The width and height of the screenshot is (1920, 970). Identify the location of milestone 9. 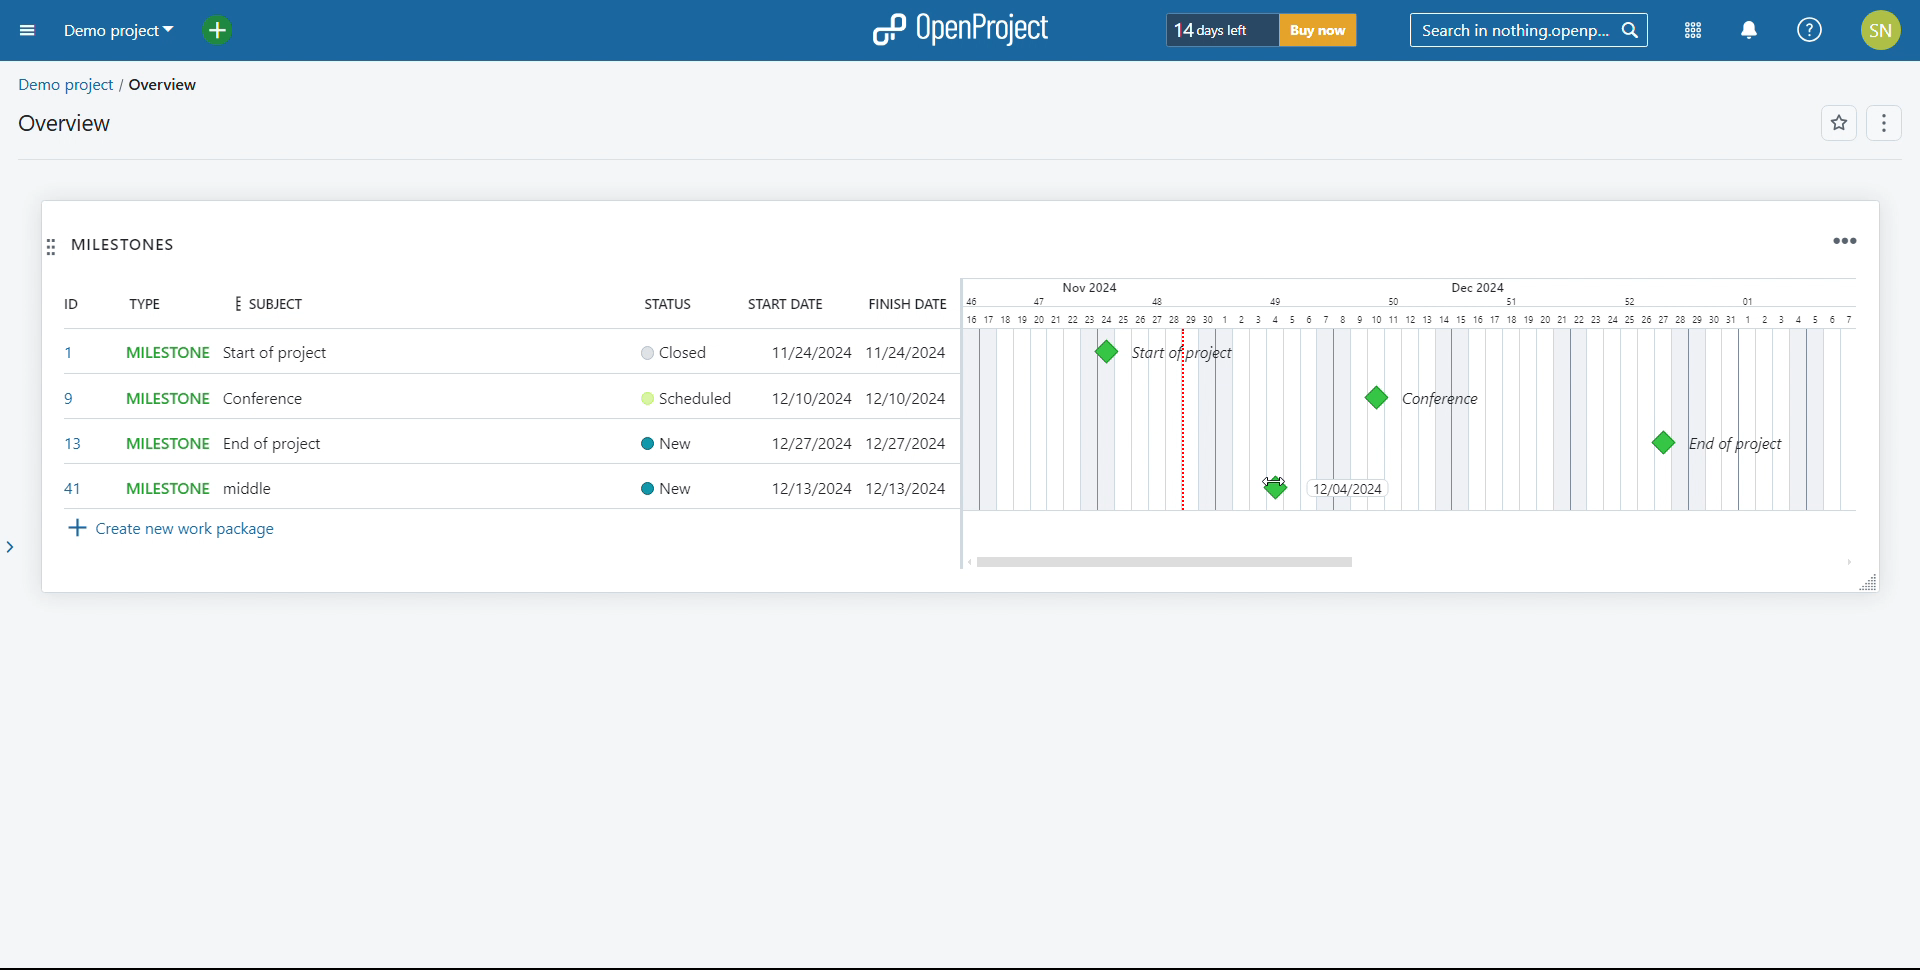
(1376, 398).